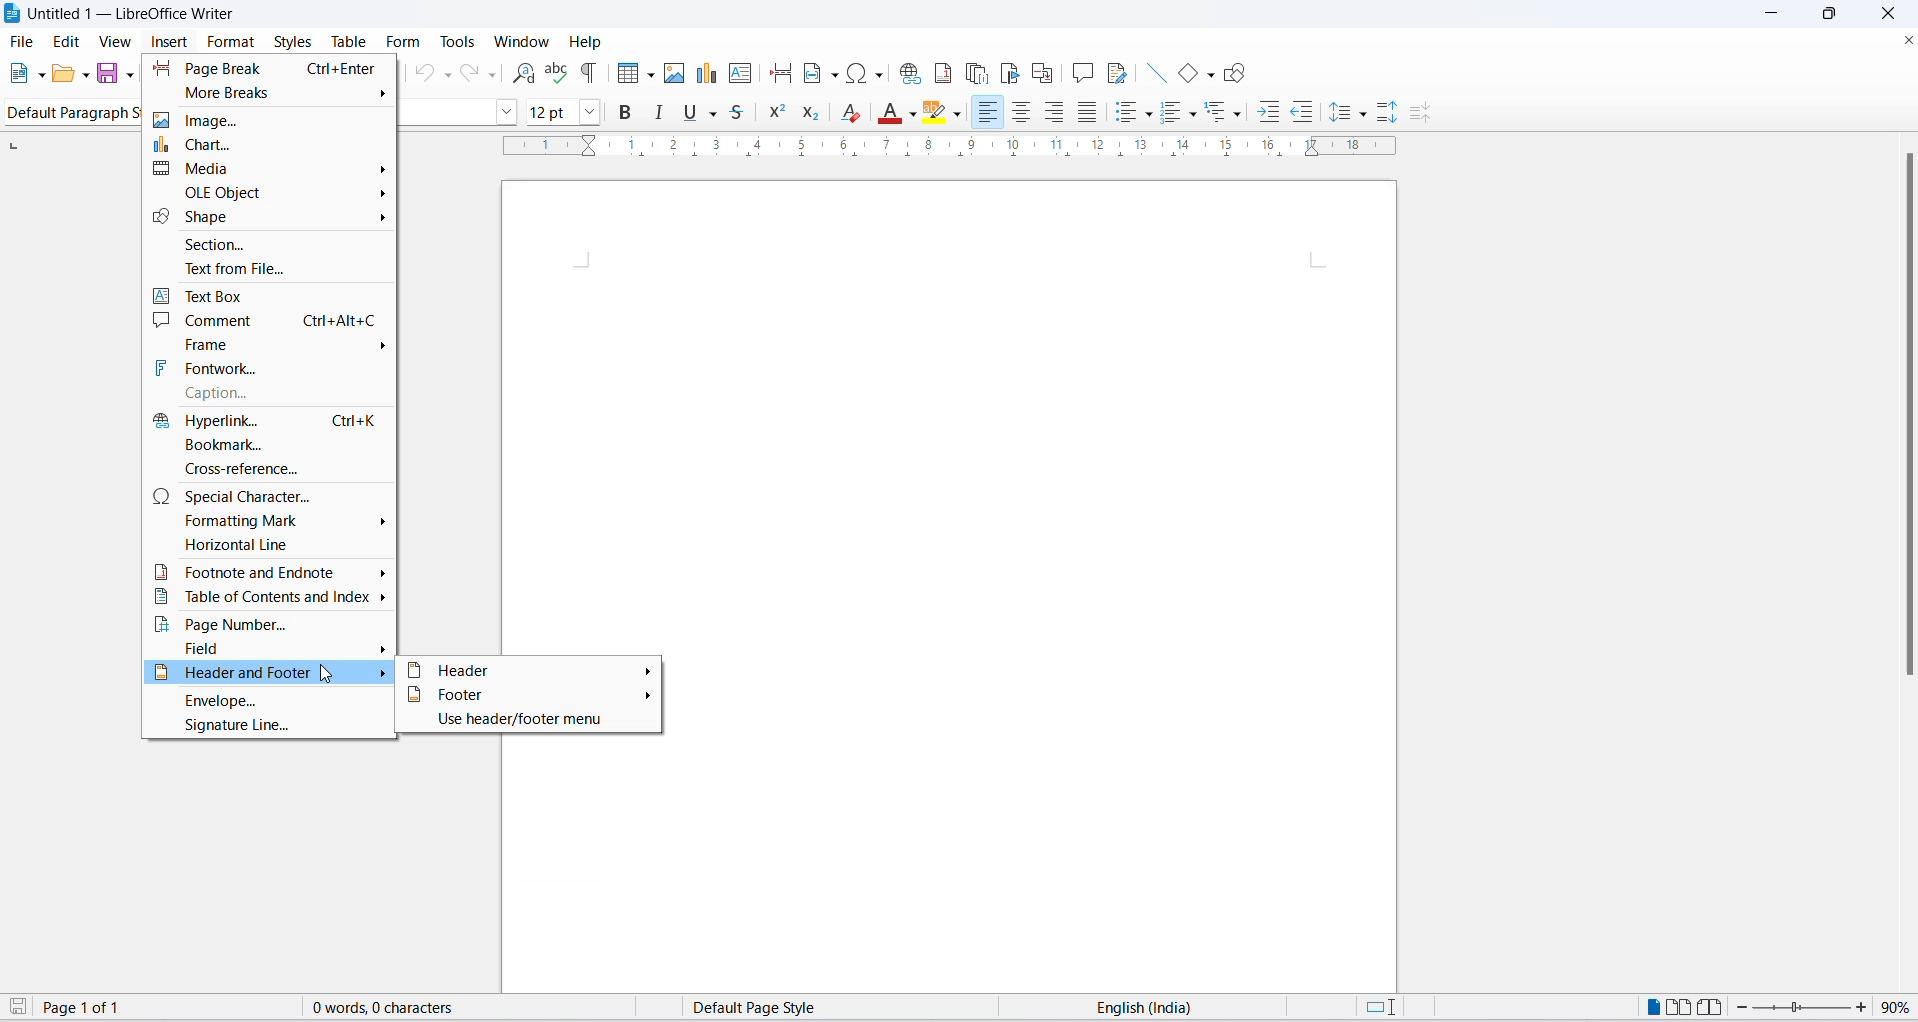  I want to click on caption, so click(267, 393).